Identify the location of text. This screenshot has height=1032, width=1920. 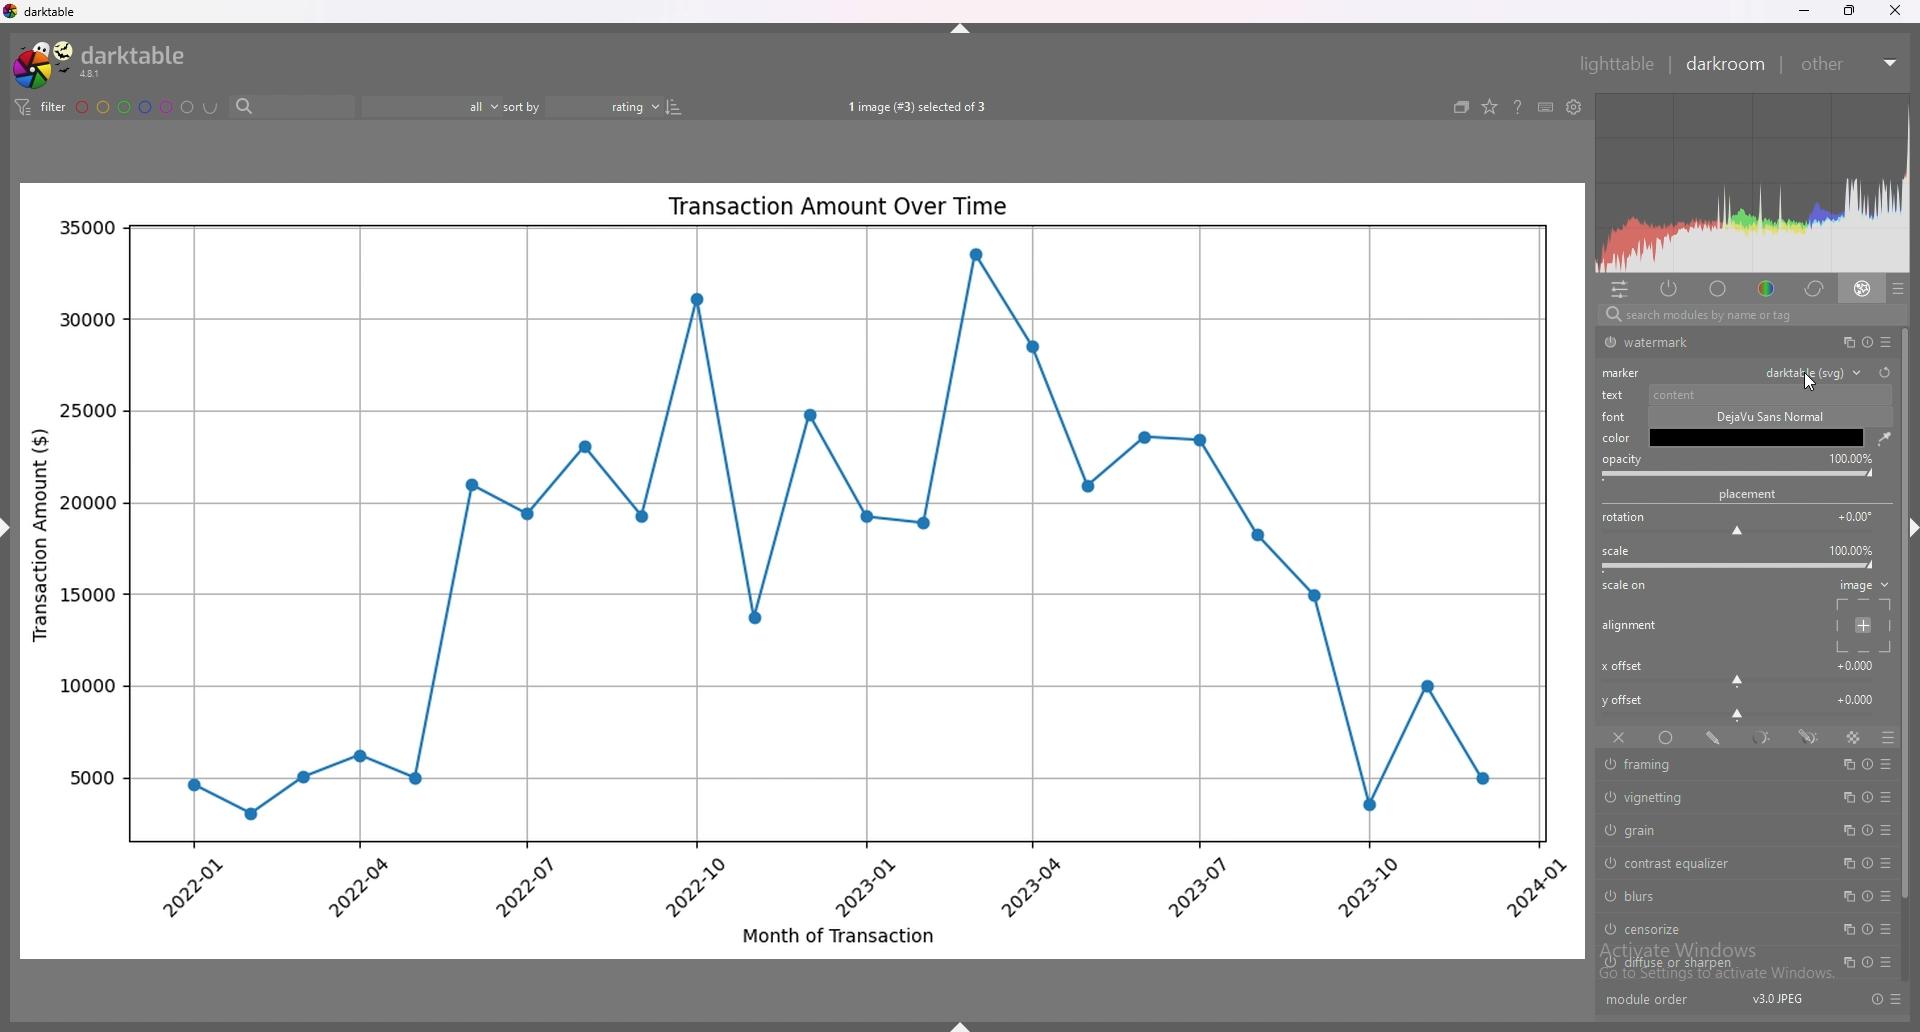
(1616, 395).